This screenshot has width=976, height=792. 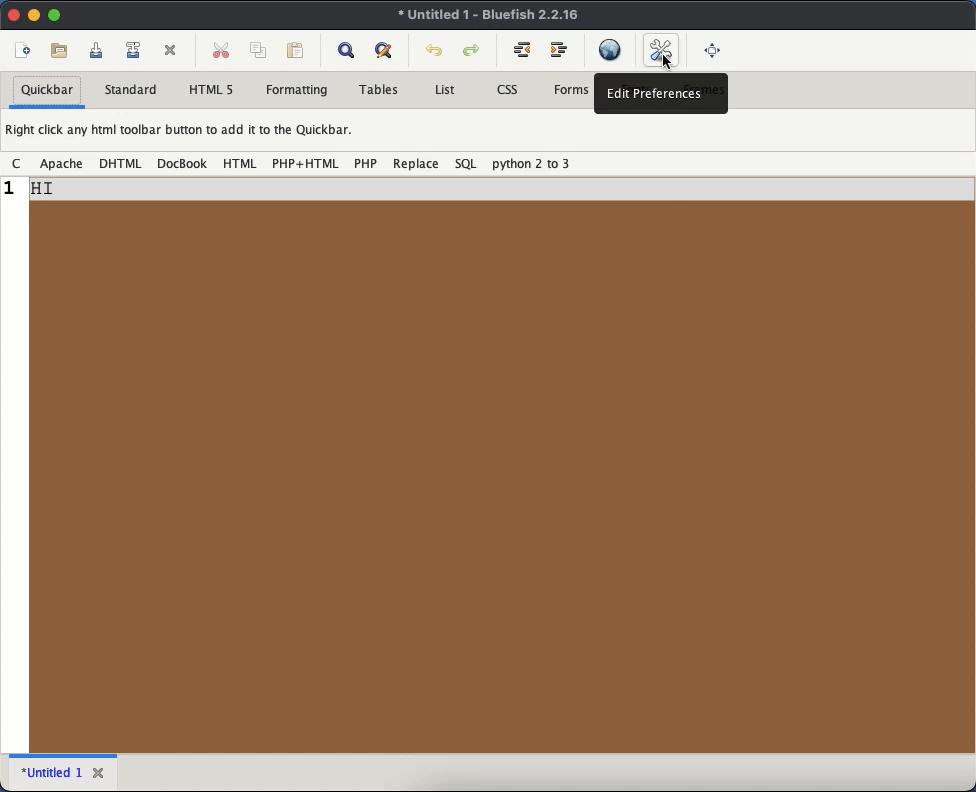 I want to click on edit preferences, so click(x=664, y=52).